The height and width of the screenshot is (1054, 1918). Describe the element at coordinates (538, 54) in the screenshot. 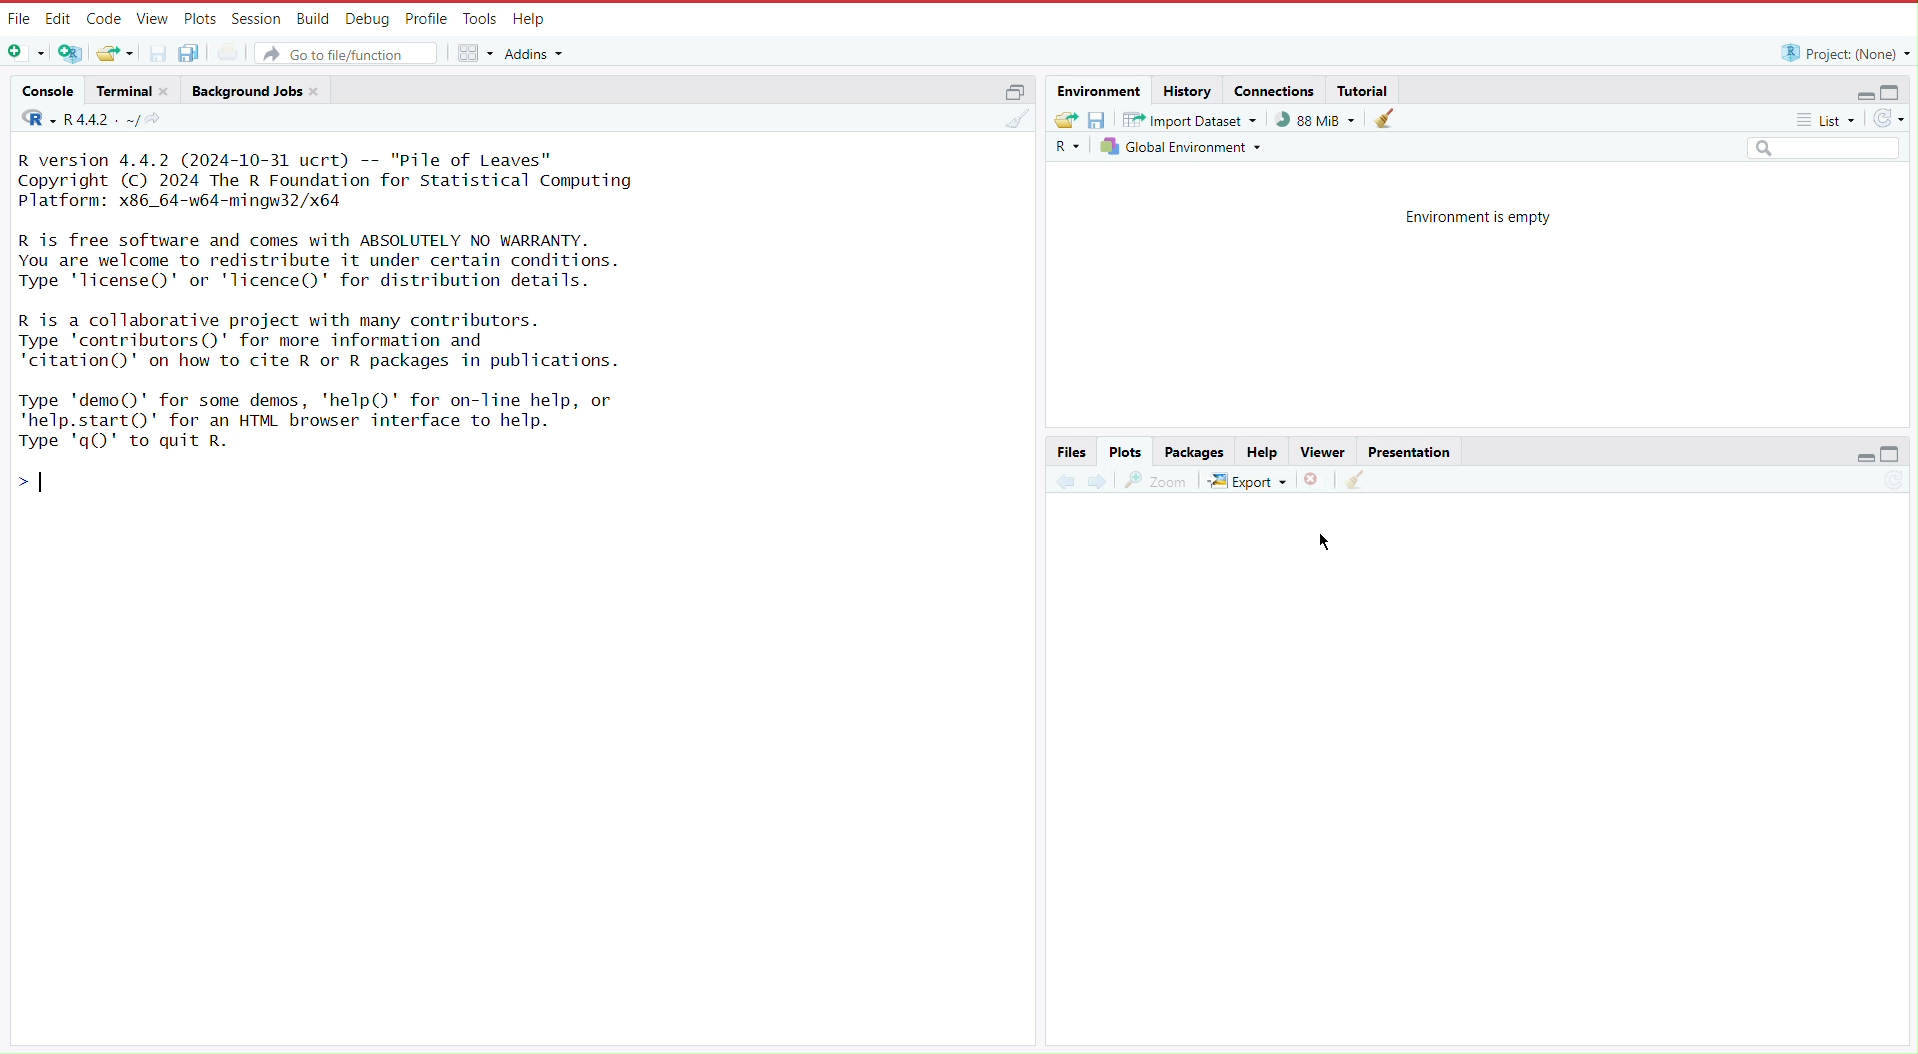

I see `Addins` at that location.